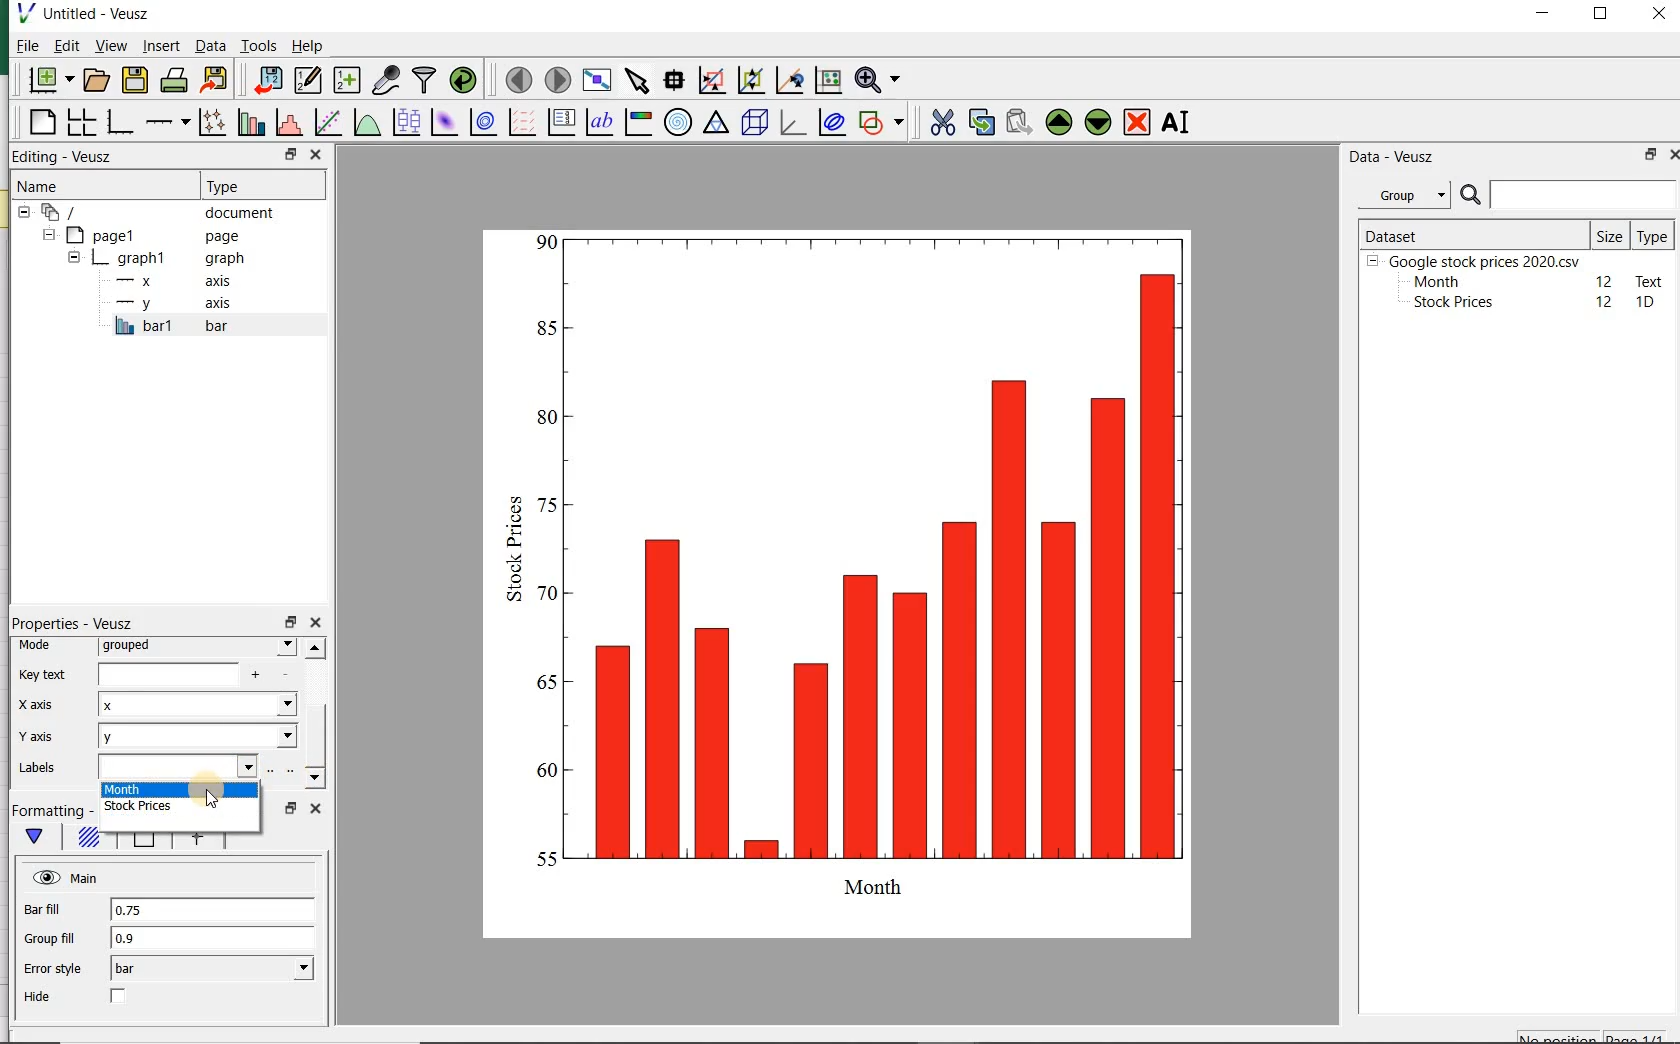 The width and height of the screenshot is (1680, 1044). Describe the element at coordinates (208, 124) in the screenshot. I see `plot points with lines and errorbars` at that location.